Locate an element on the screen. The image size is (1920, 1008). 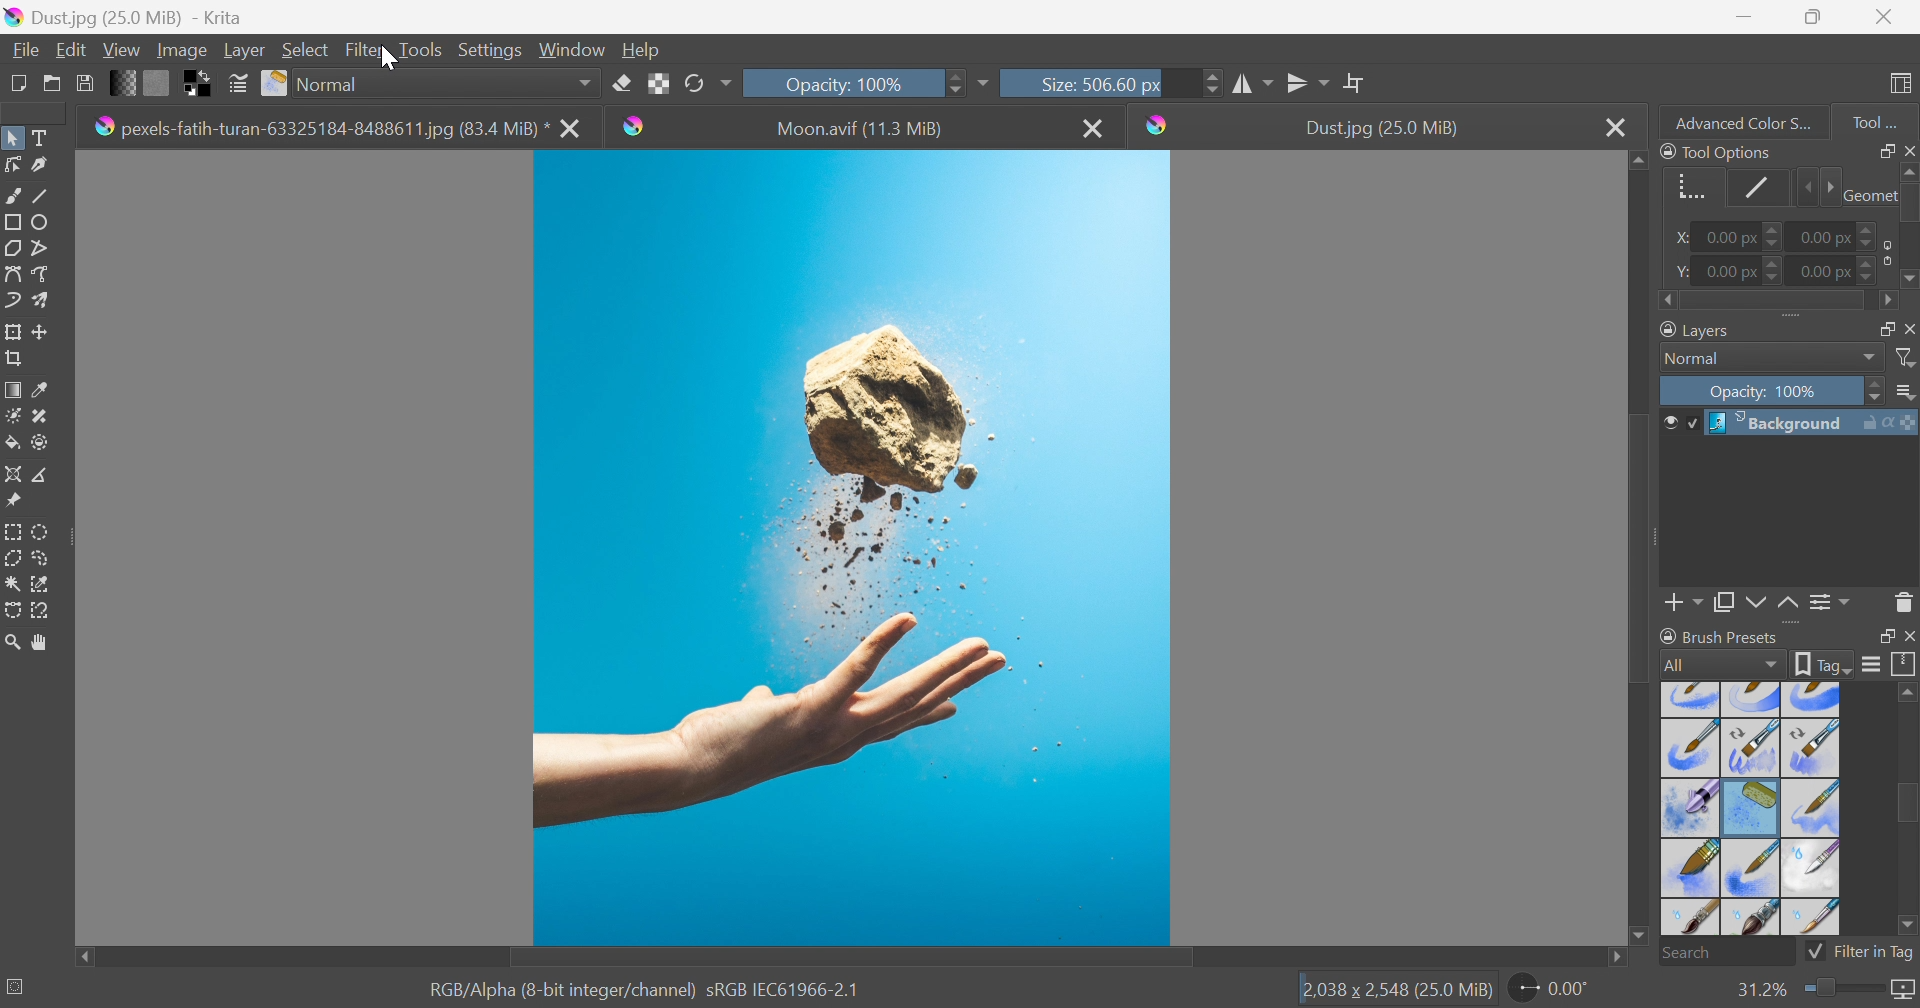
View or change the layer properties is located at coordinates (1825, 603).